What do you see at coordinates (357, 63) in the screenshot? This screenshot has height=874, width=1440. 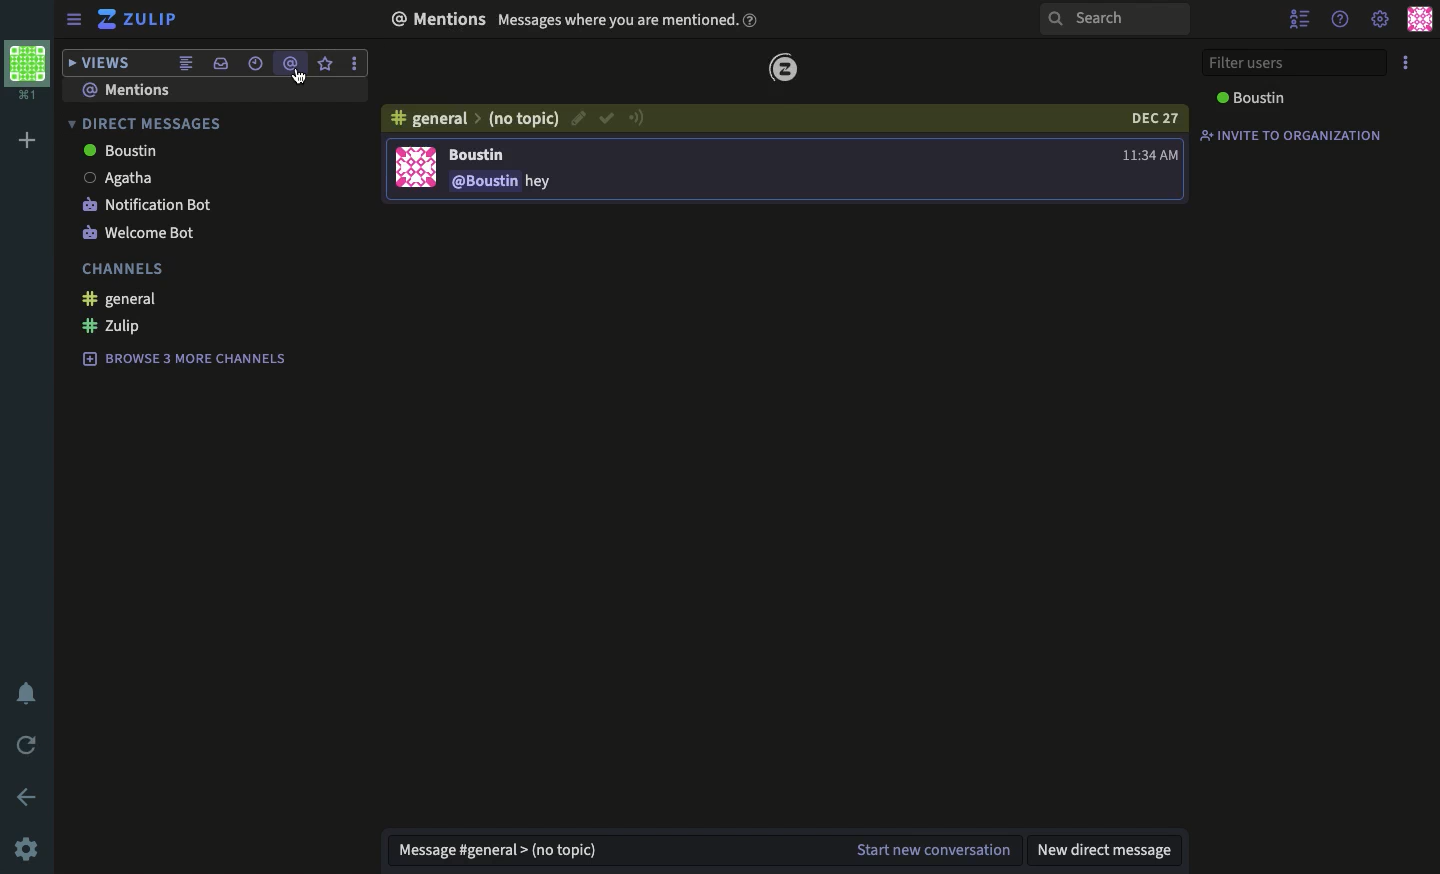 I see `options` at bounding box center [357, 63].